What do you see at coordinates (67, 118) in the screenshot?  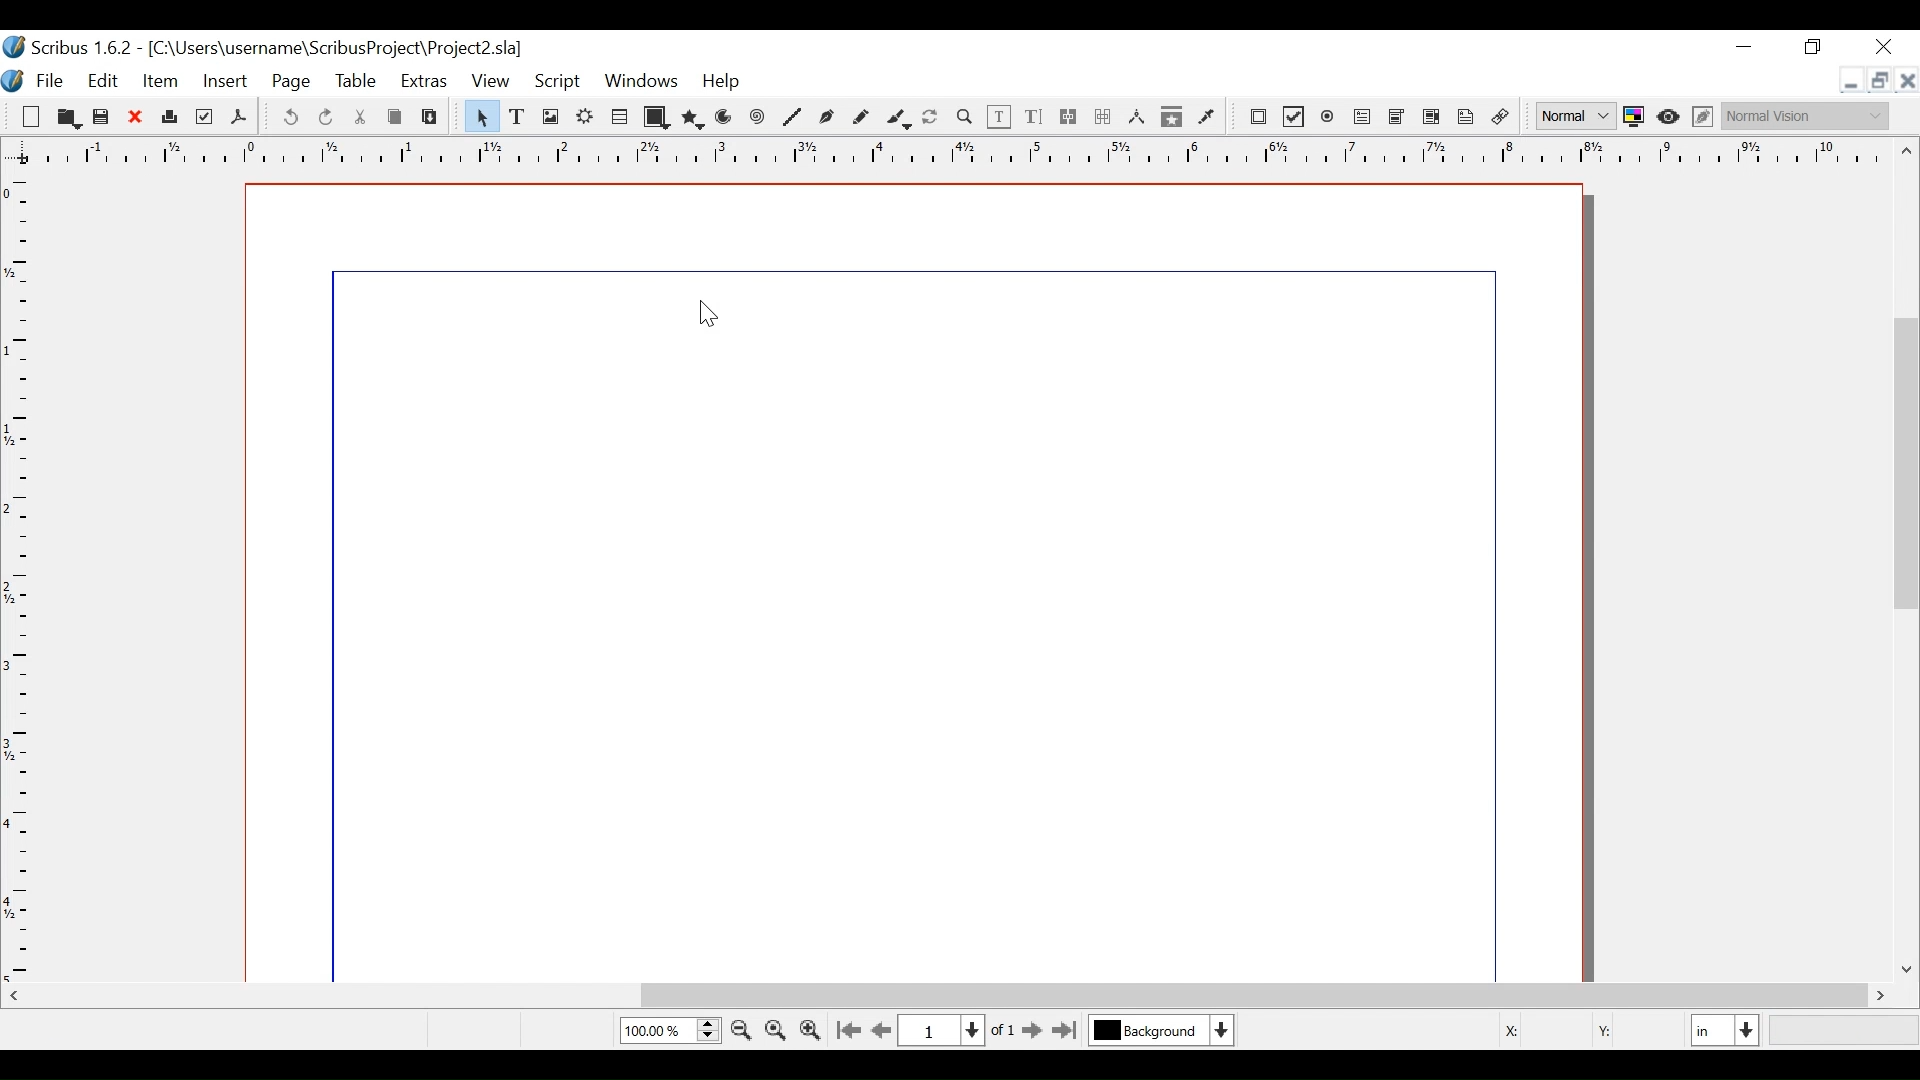 I see `Open` at bounding box center [67, 118].